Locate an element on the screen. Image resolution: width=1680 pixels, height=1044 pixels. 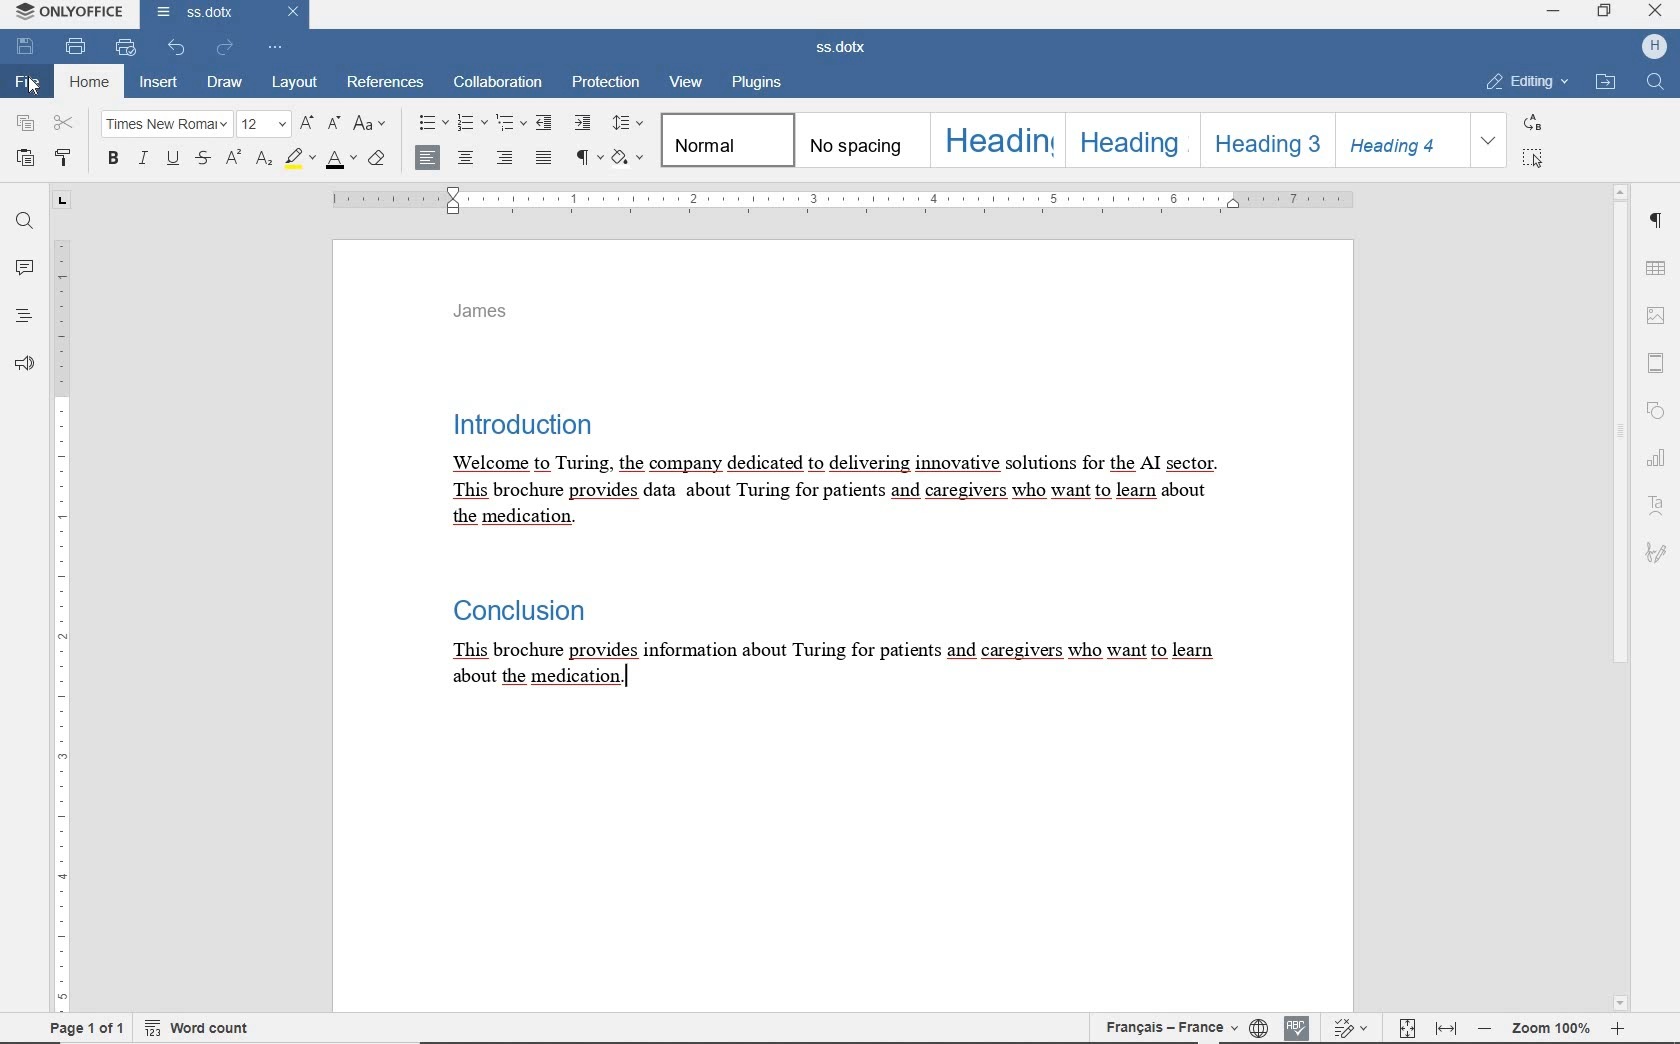
SUBSCRIPT is located at coordinates (263, 161).